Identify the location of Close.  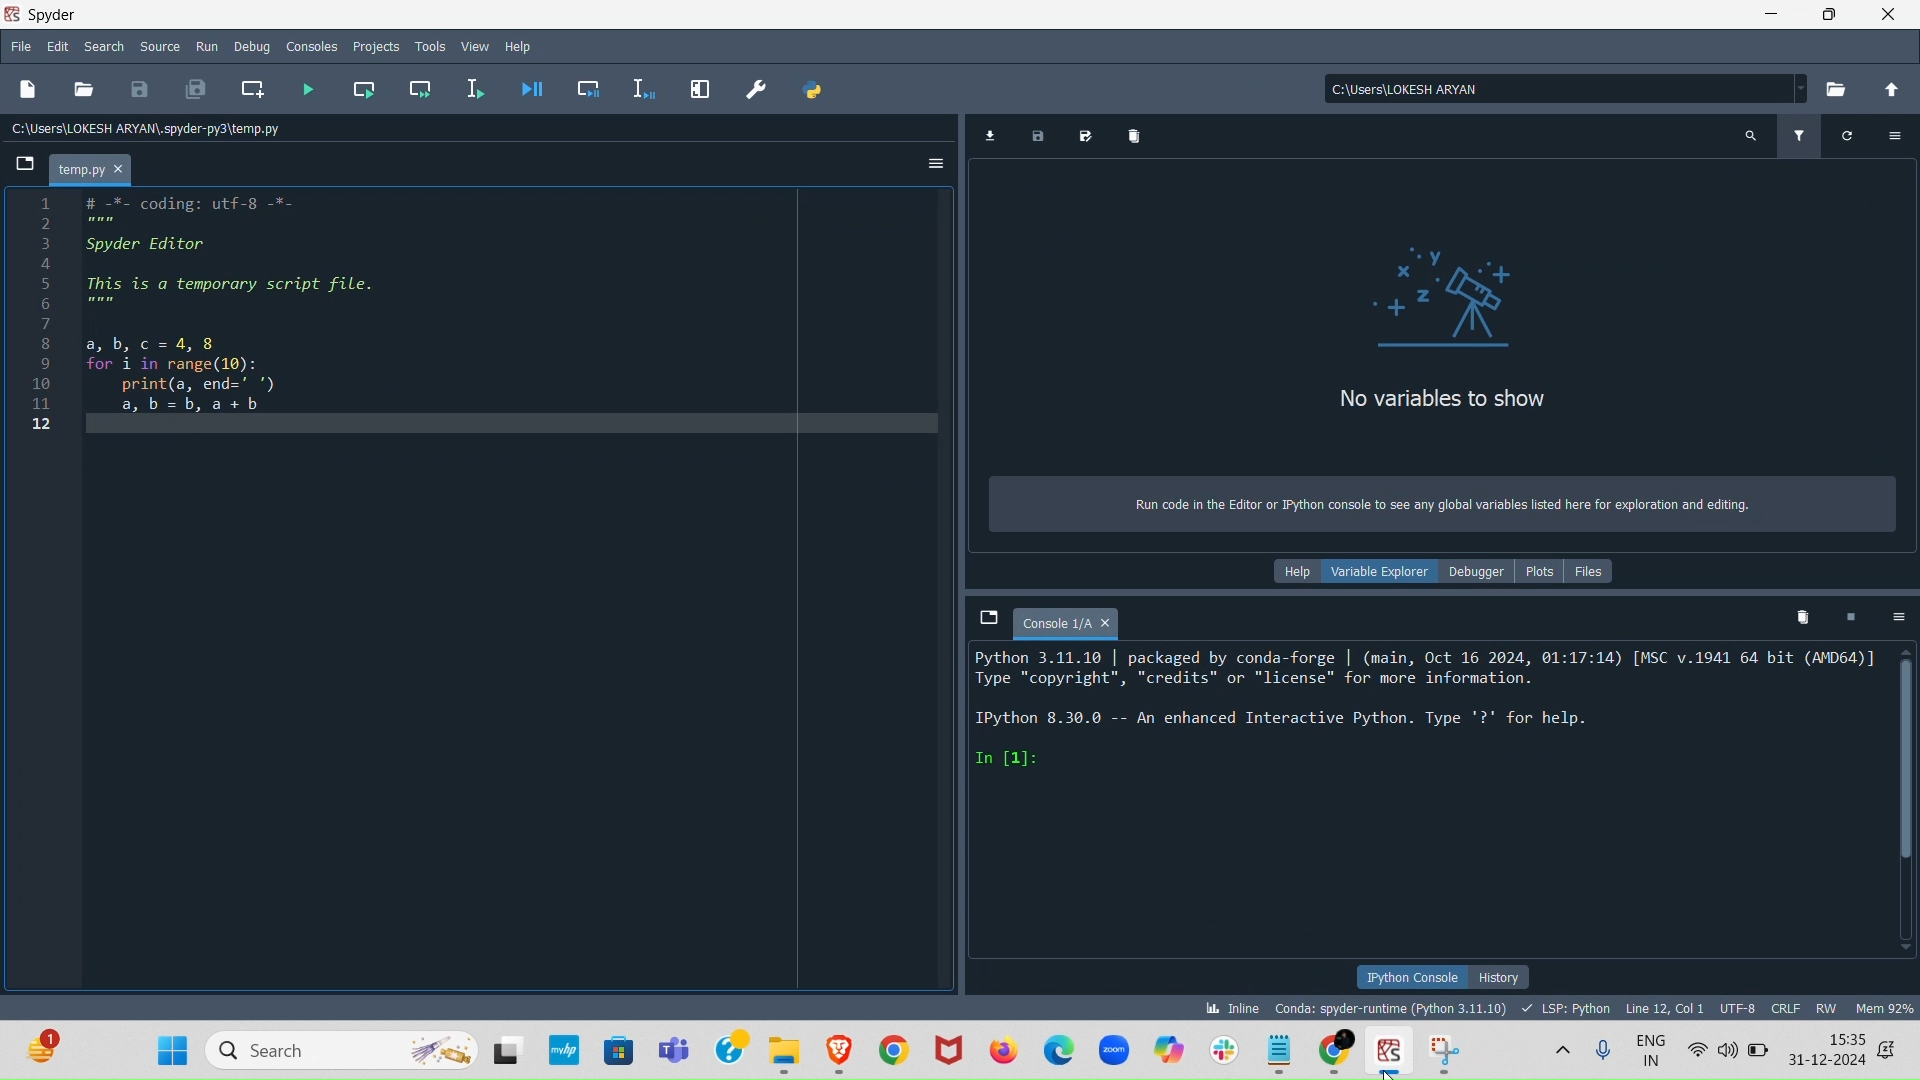
(1890, 15).